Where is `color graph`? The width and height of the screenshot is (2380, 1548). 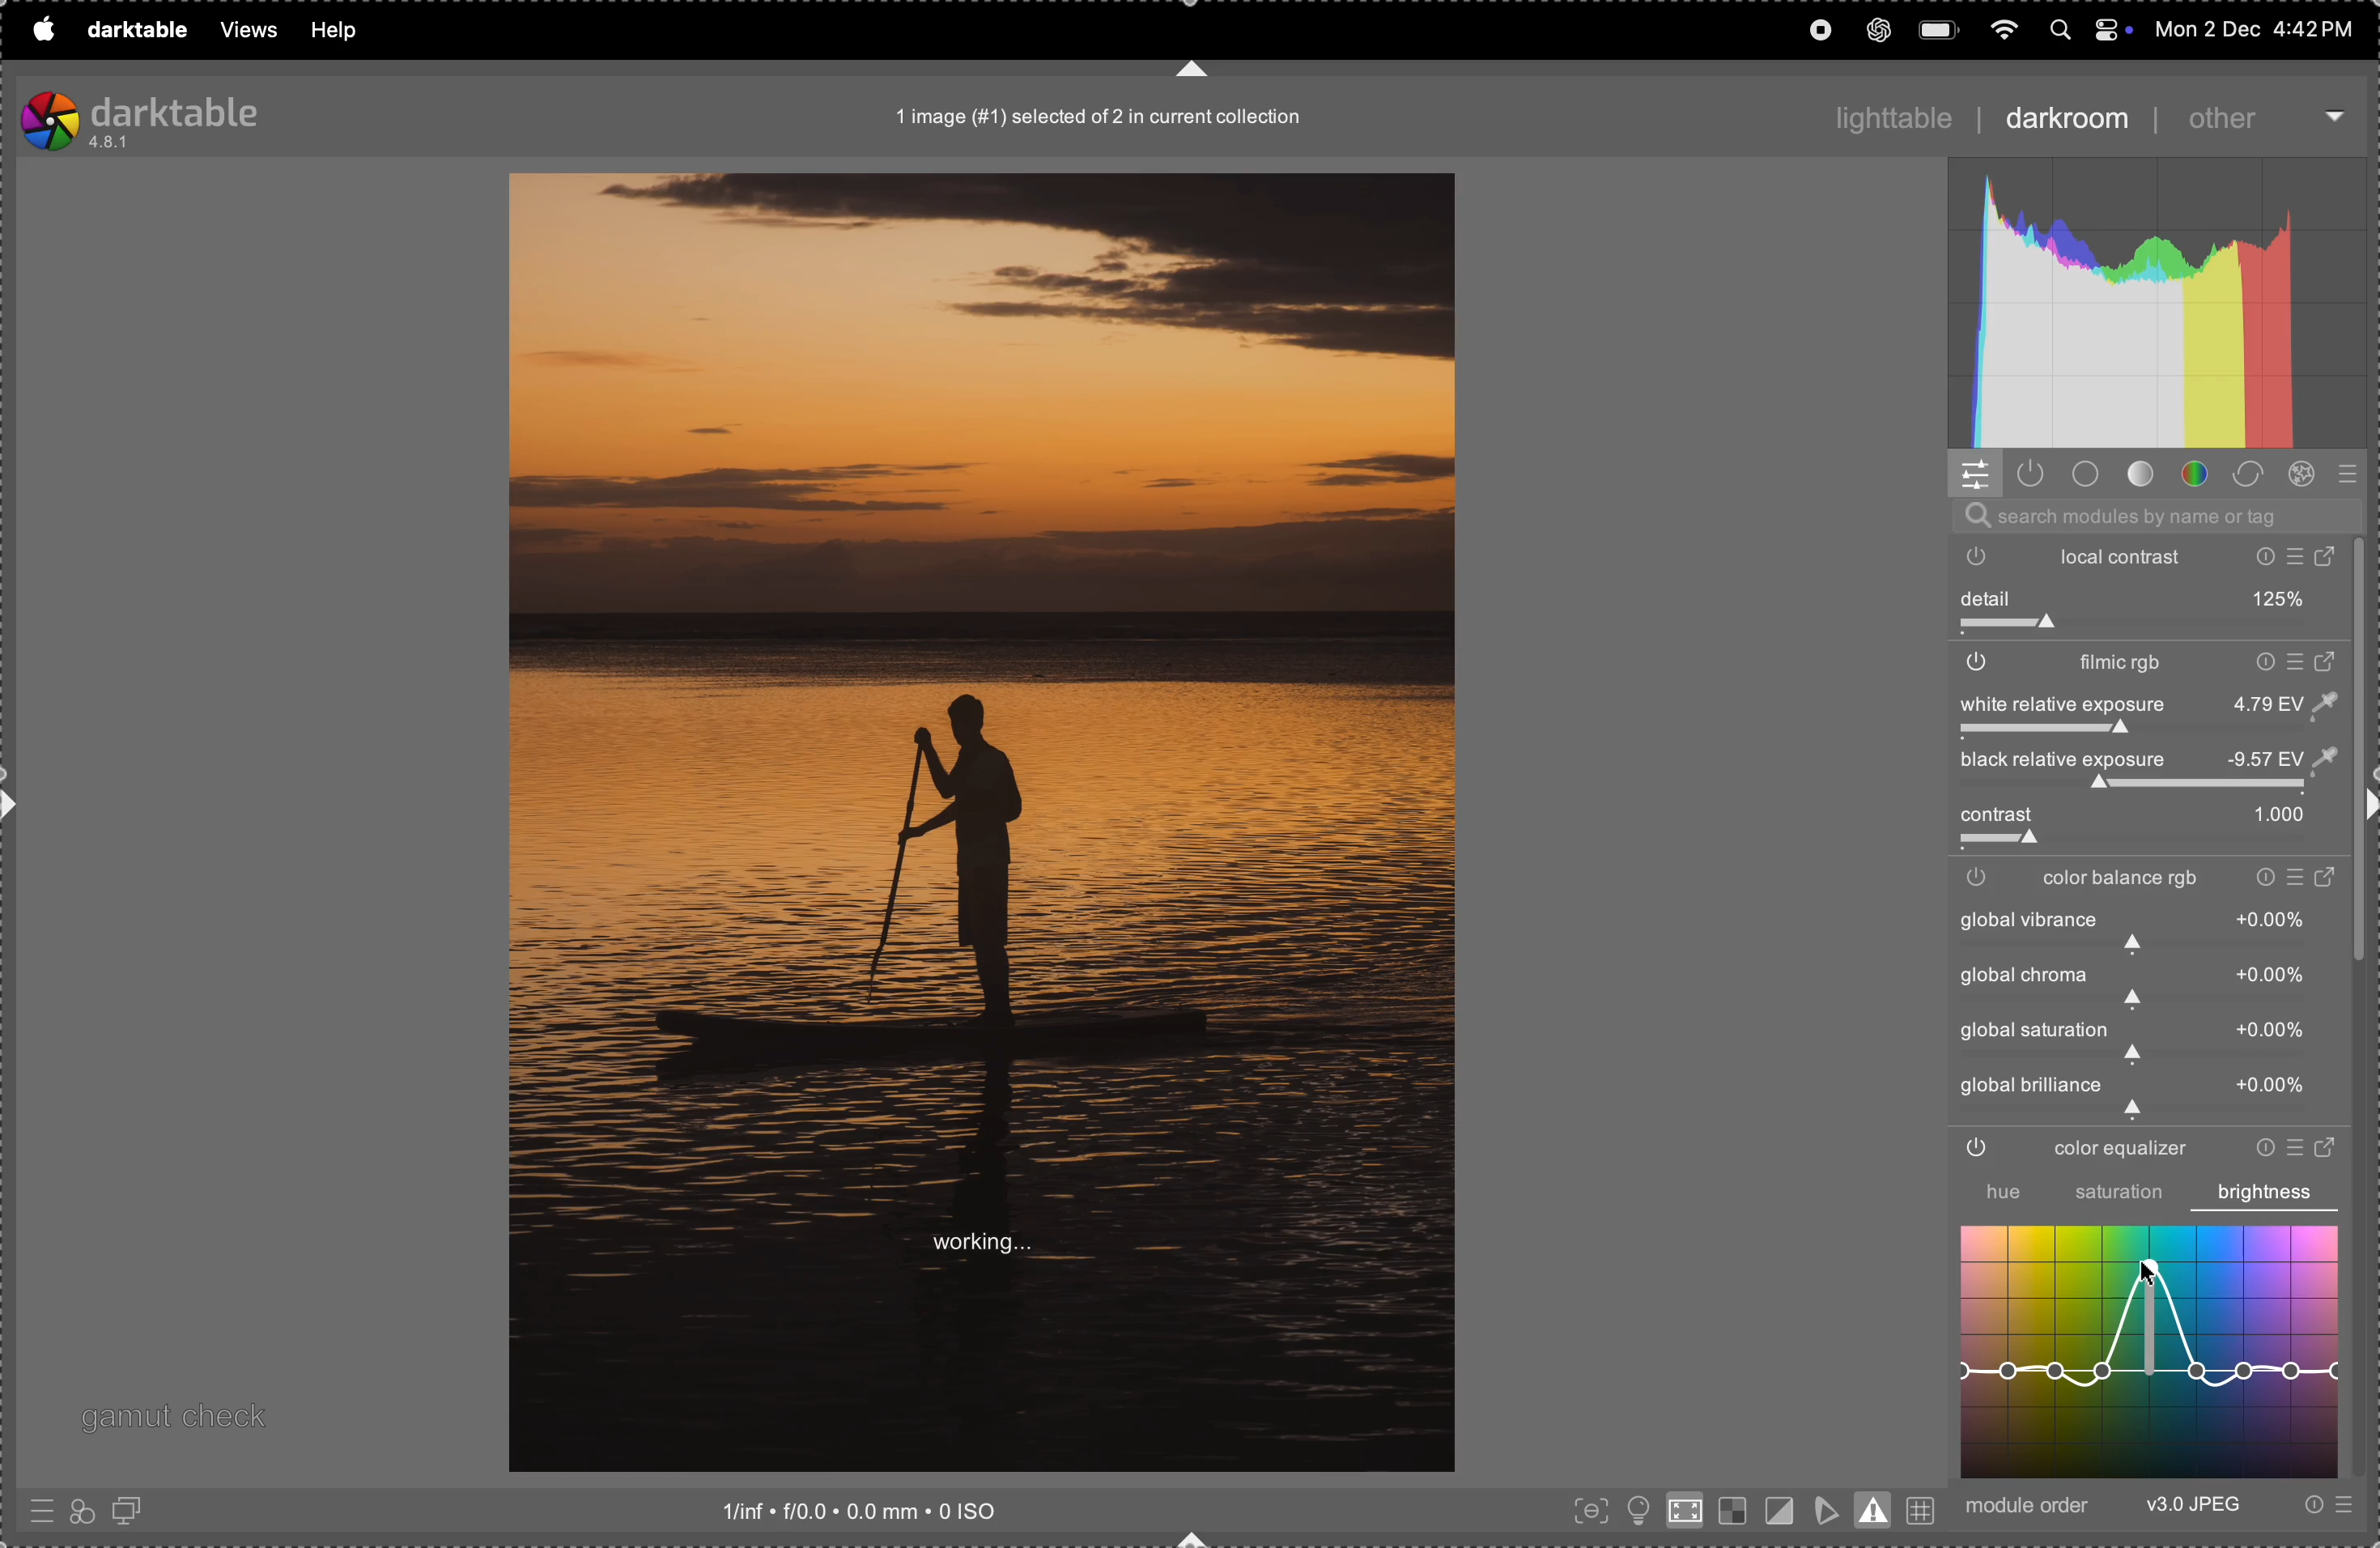 color graph is located at coordinates (2147, 1351).